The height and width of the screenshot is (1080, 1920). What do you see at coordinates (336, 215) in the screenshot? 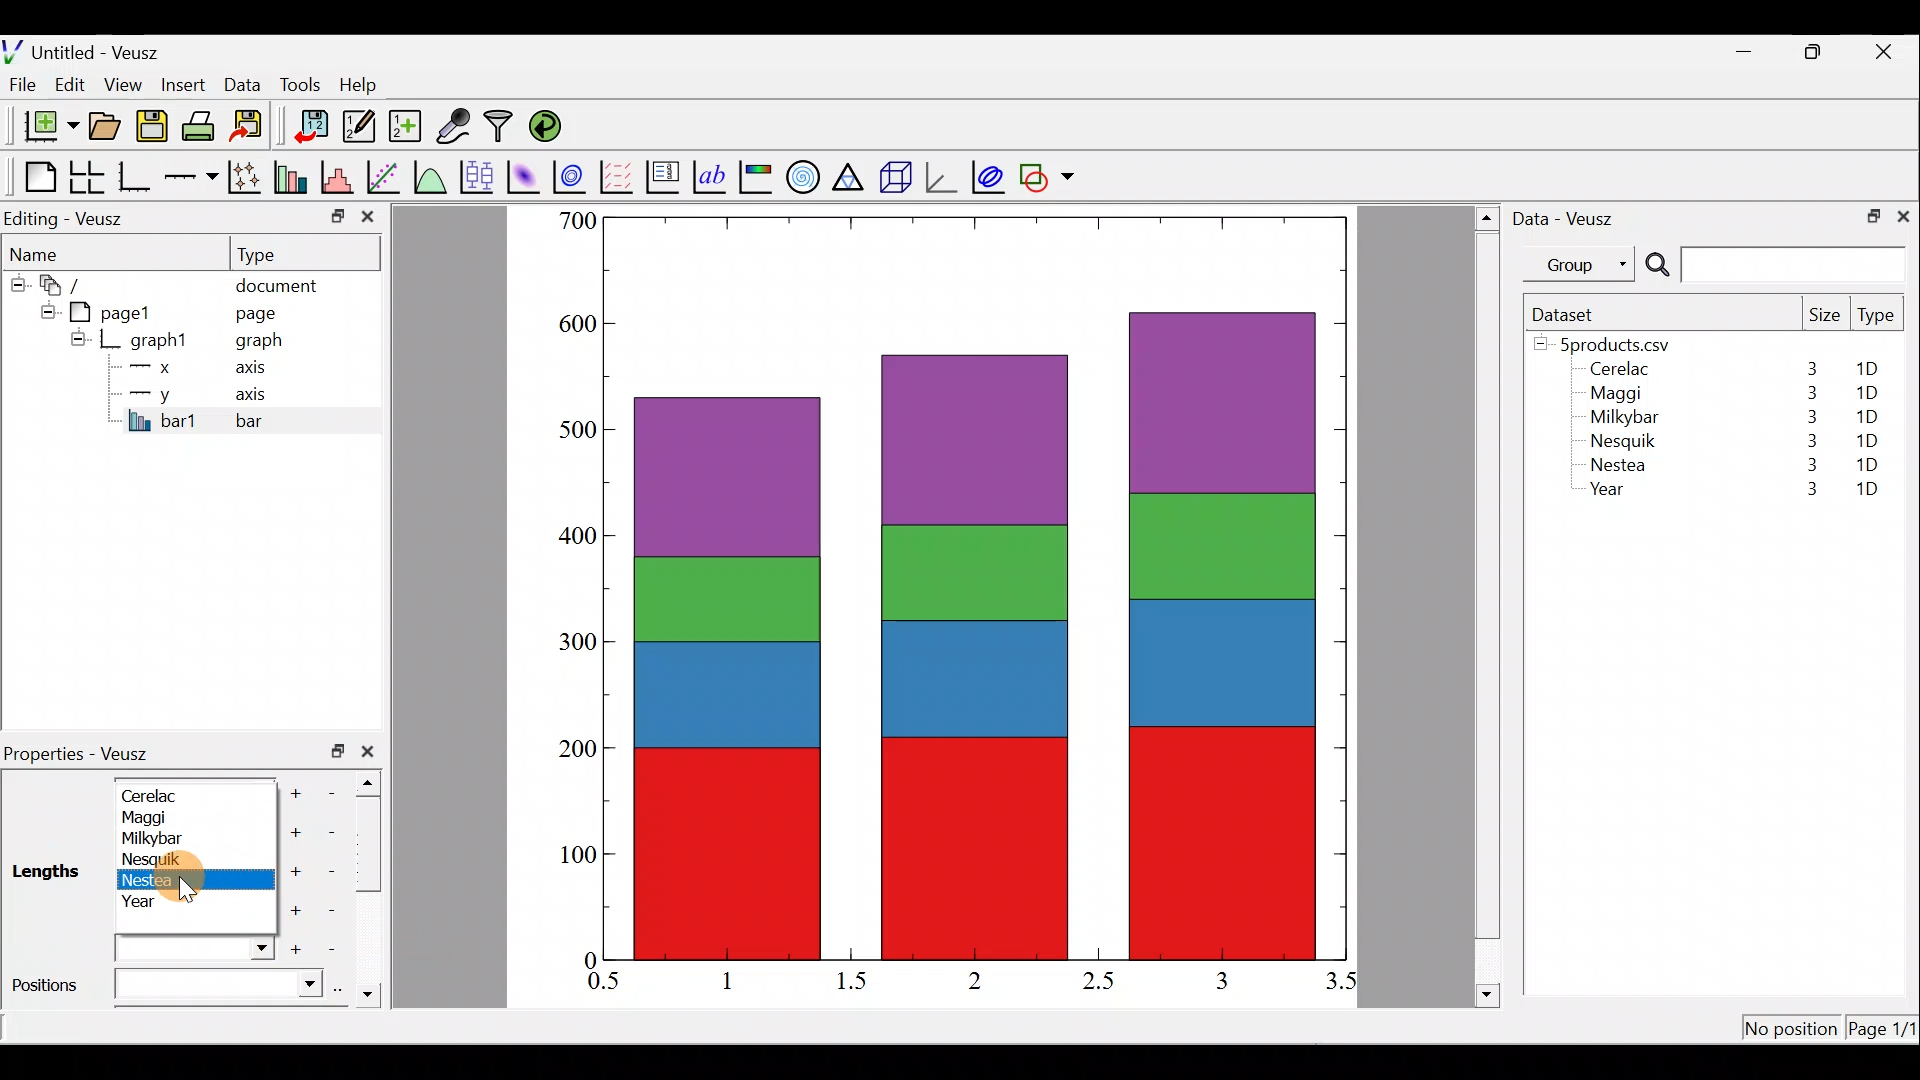
I see `minimize` at bounding box center [336, 215].